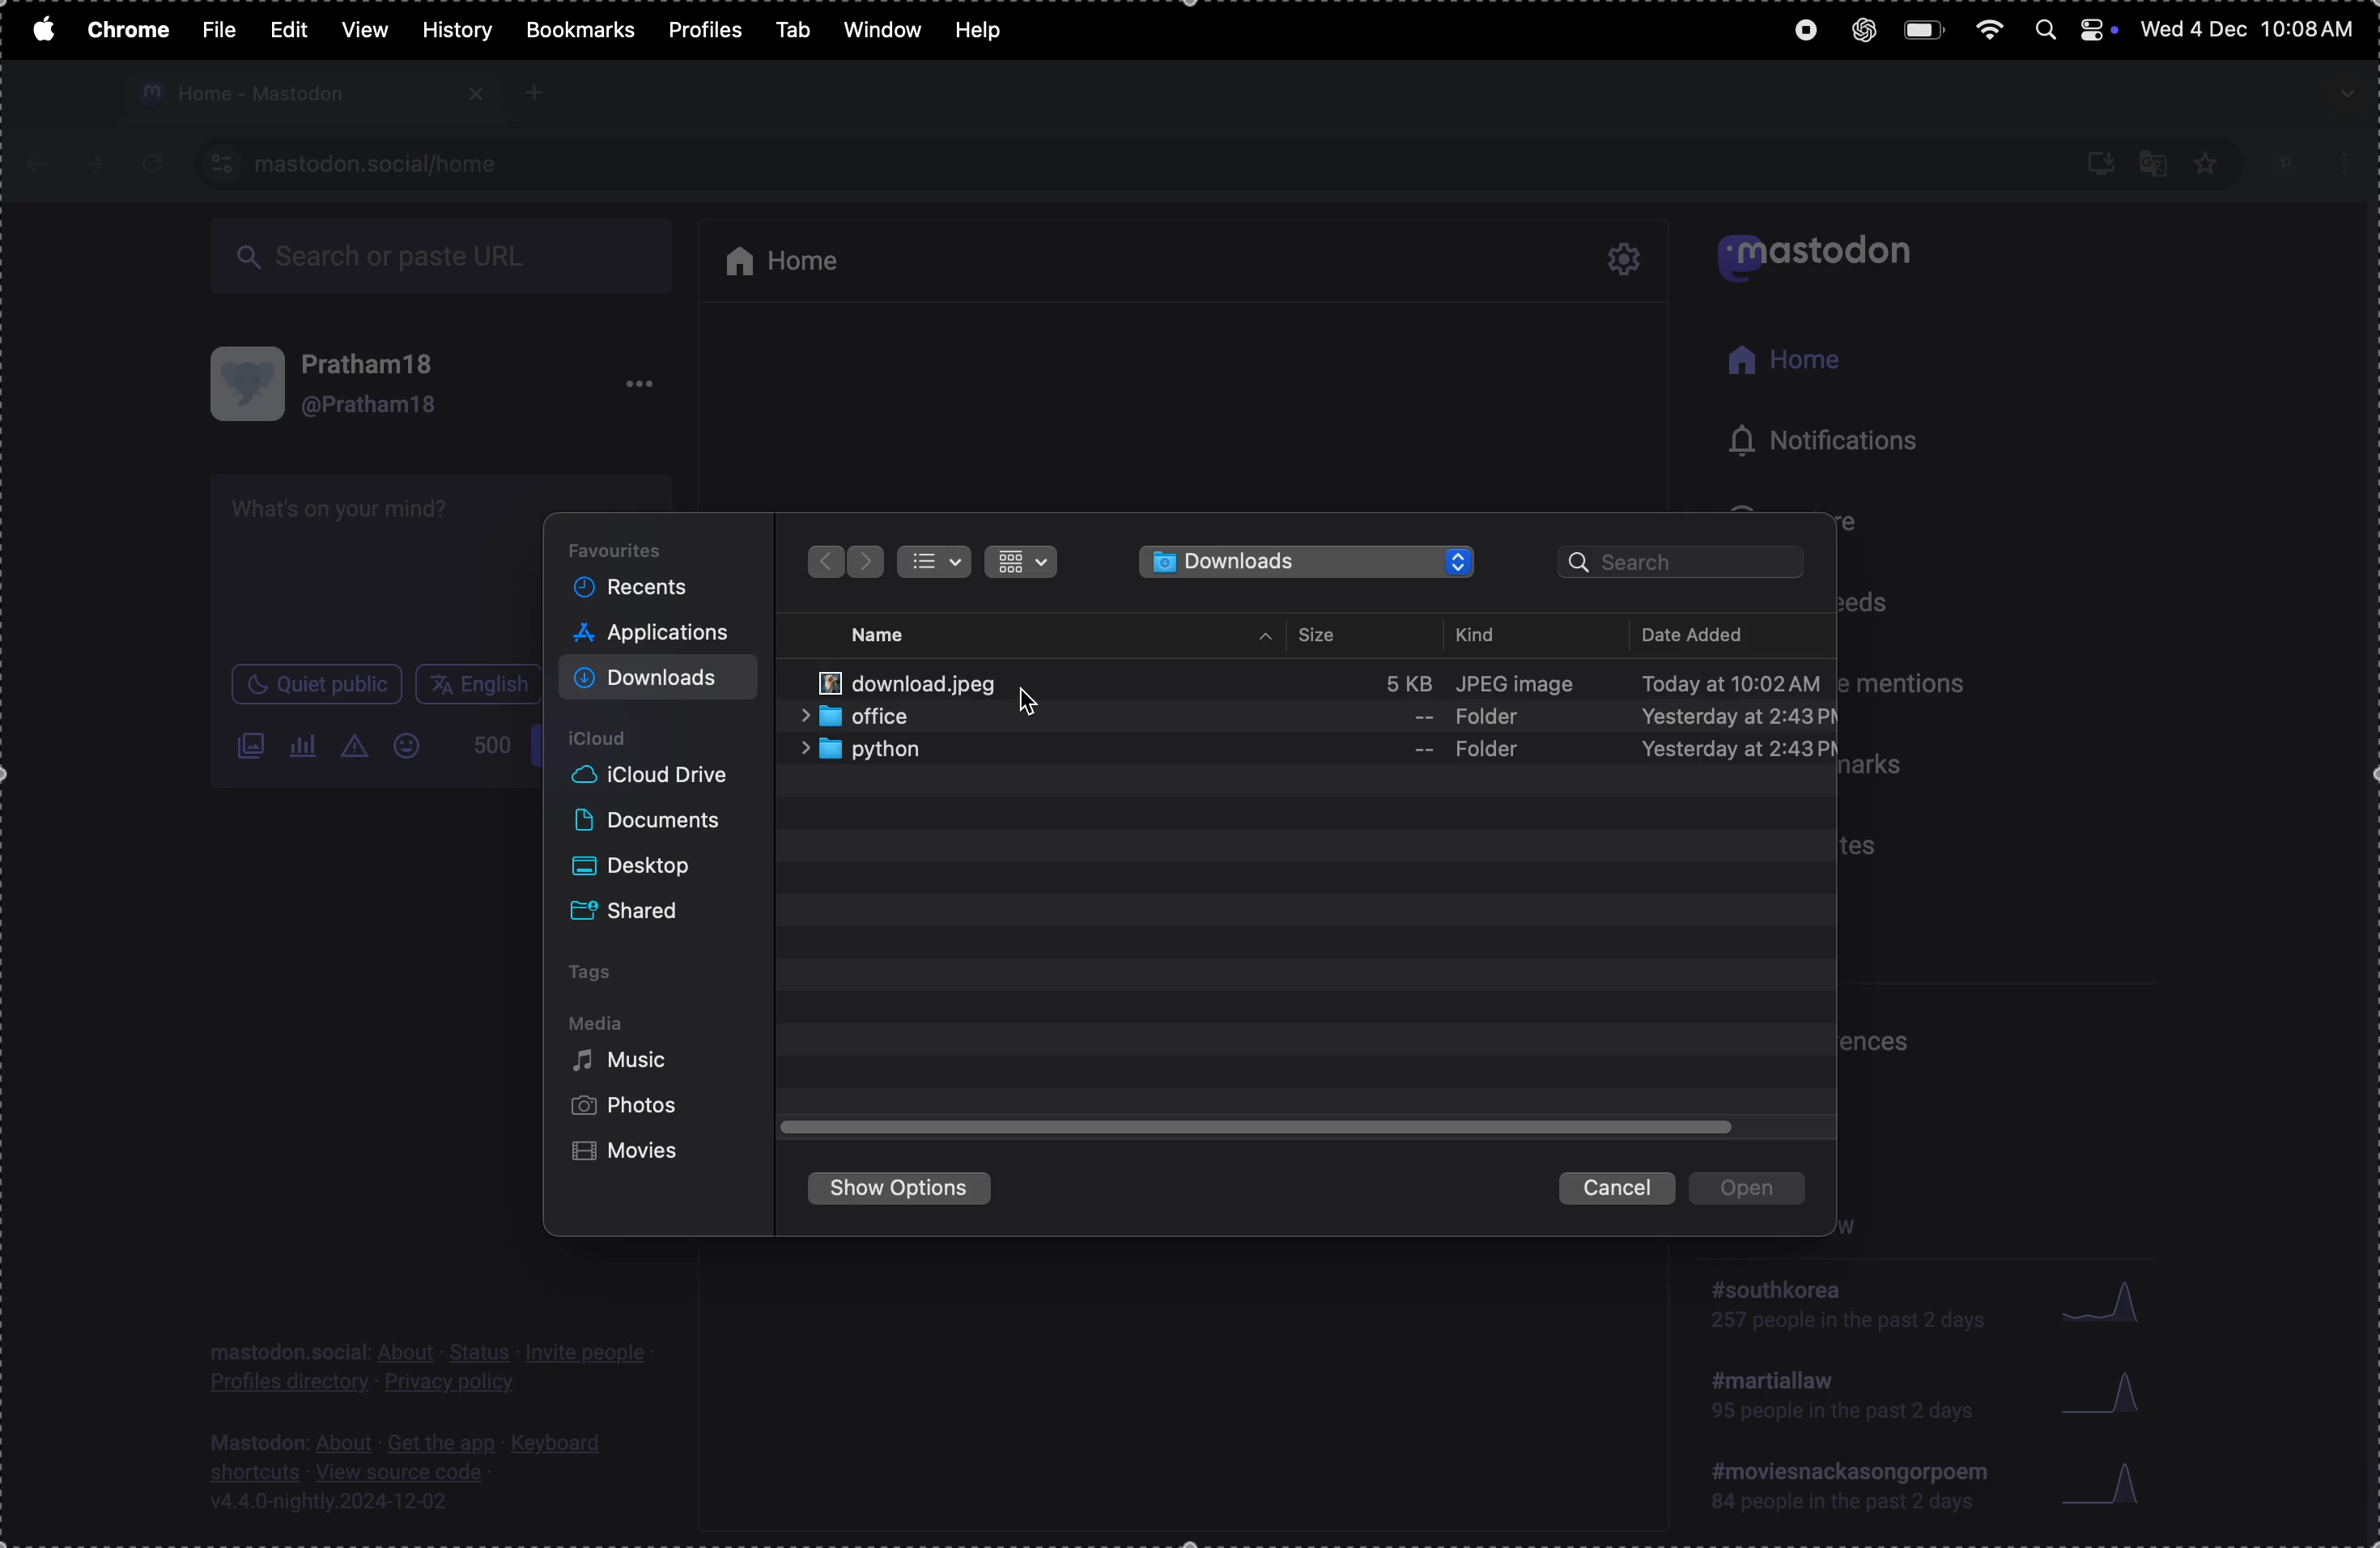  What do you see at coordinates (2073, 28) in the screenshot?
I see `apple widgets` at bounding box center [2073, 28].